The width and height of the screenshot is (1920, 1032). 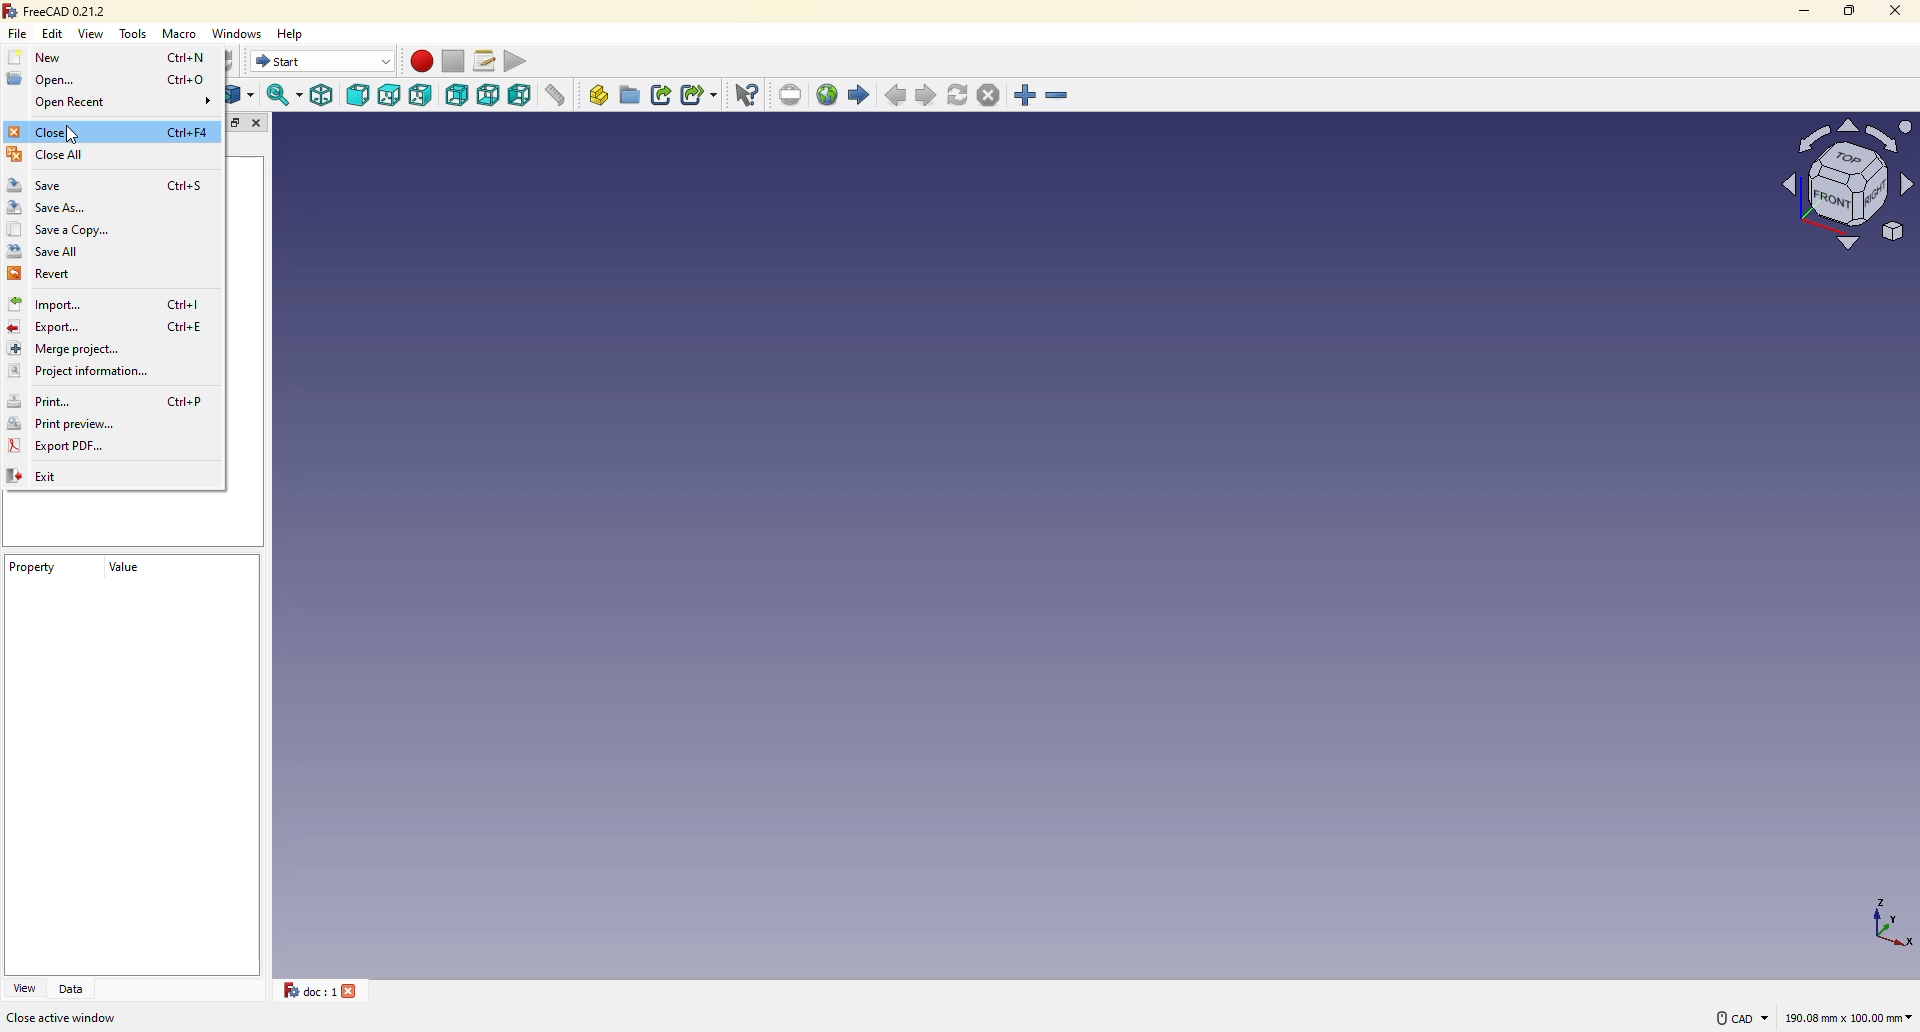 I want to click on ctrl+l, so click(x=186, y=305).